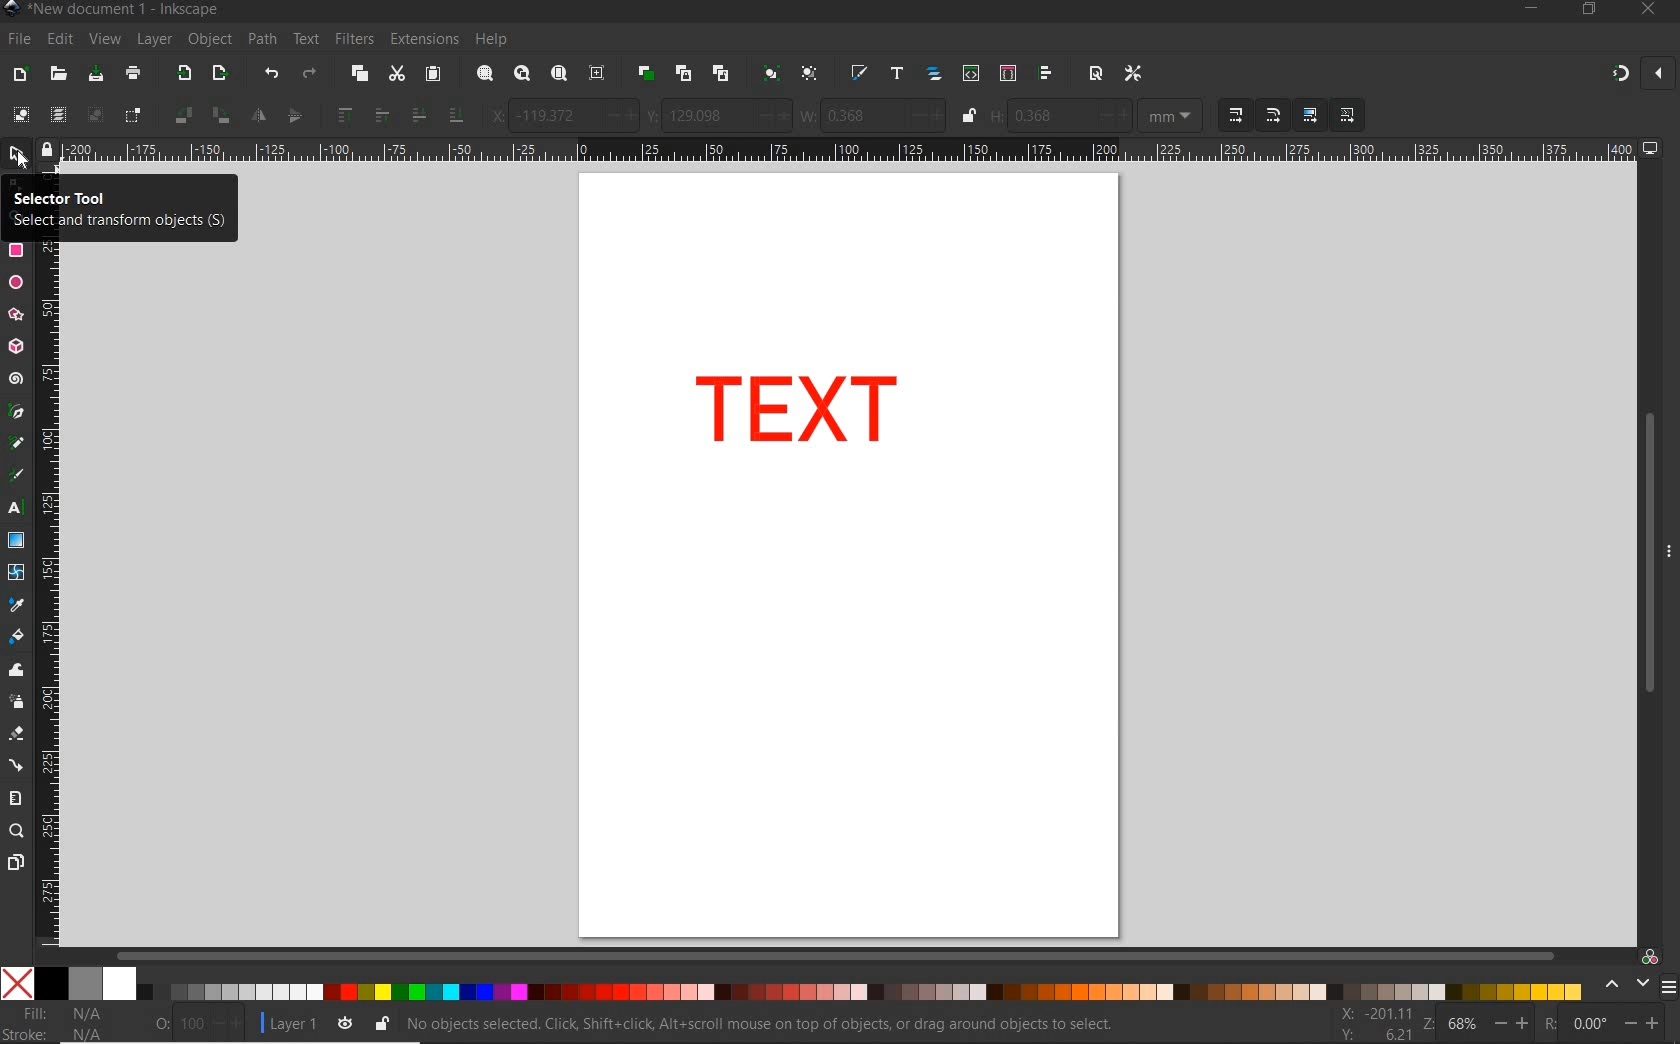 Image resolution: width=1680 pixels, height=1044 pixels. What do you see at coordinates (721, 75) in the screenshot?
I see `UNLINK CLONE` at bounding box center [721, 75].